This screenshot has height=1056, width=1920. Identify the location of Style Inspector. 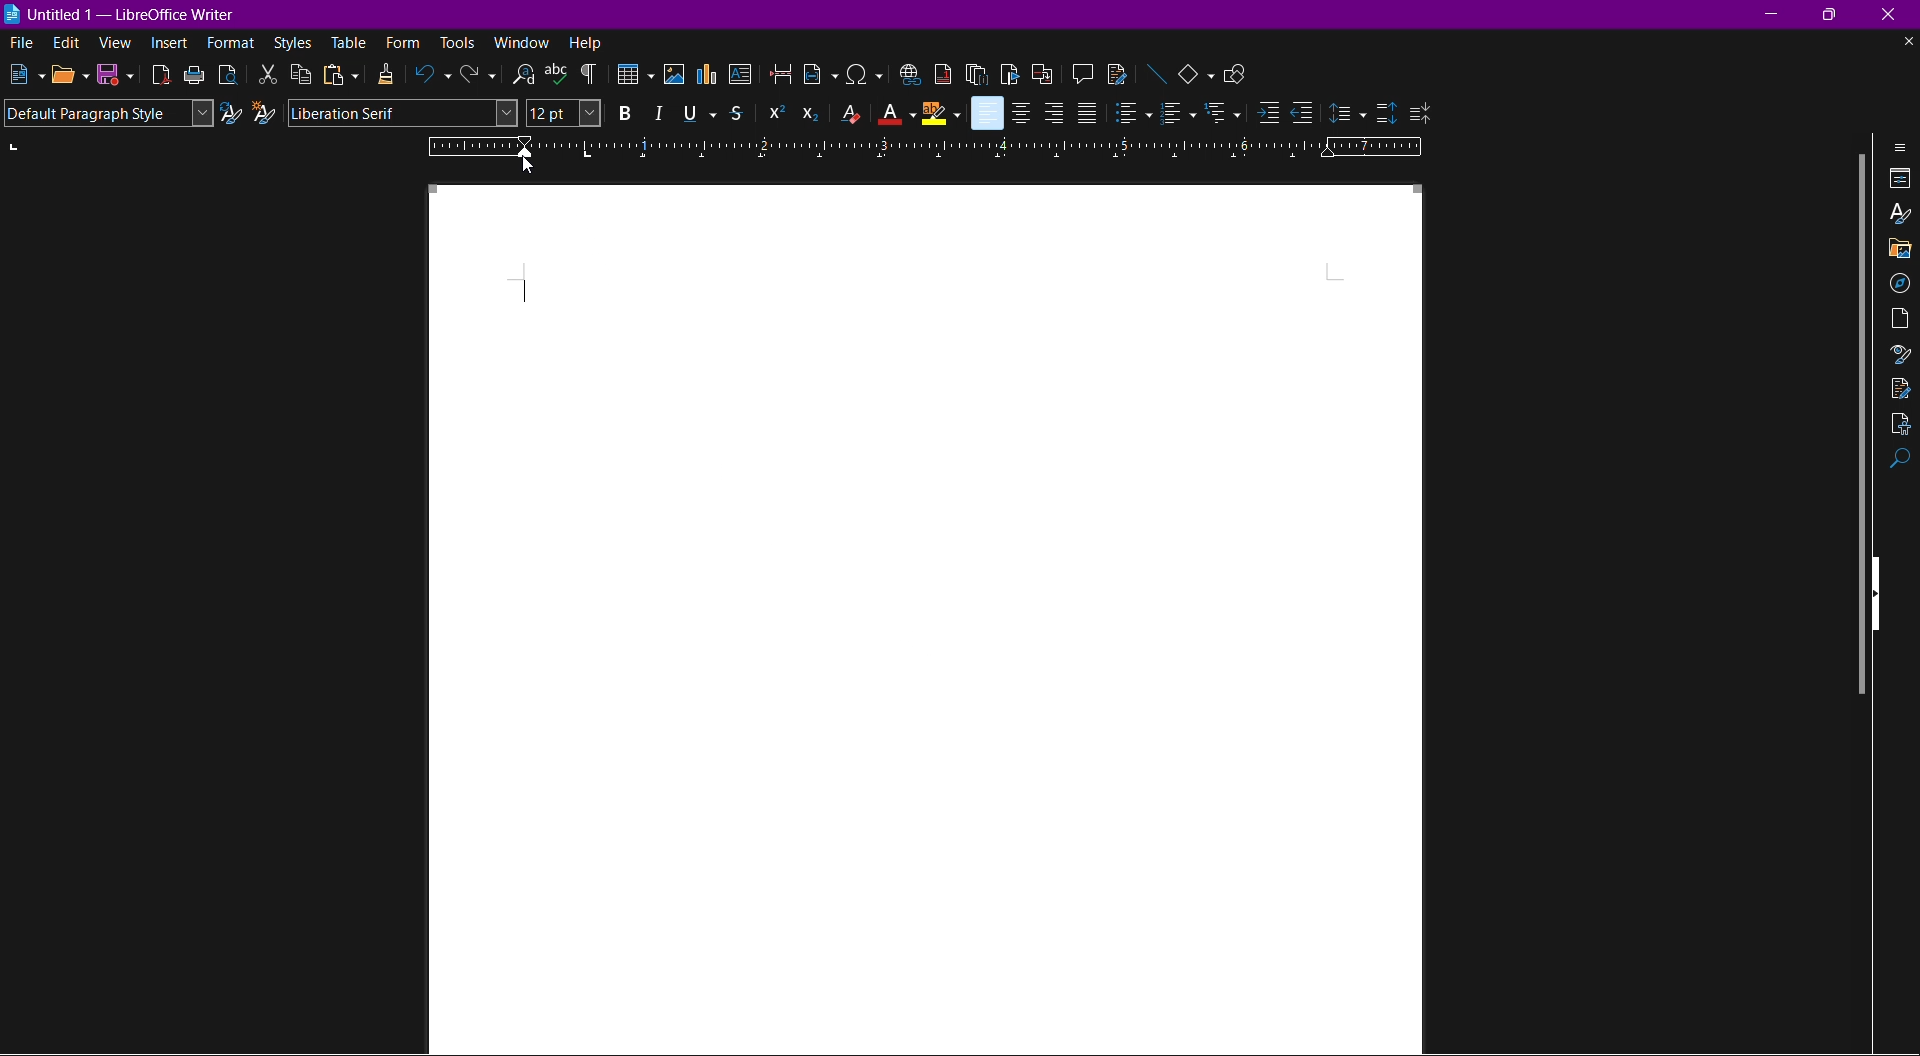
(1898, 355).